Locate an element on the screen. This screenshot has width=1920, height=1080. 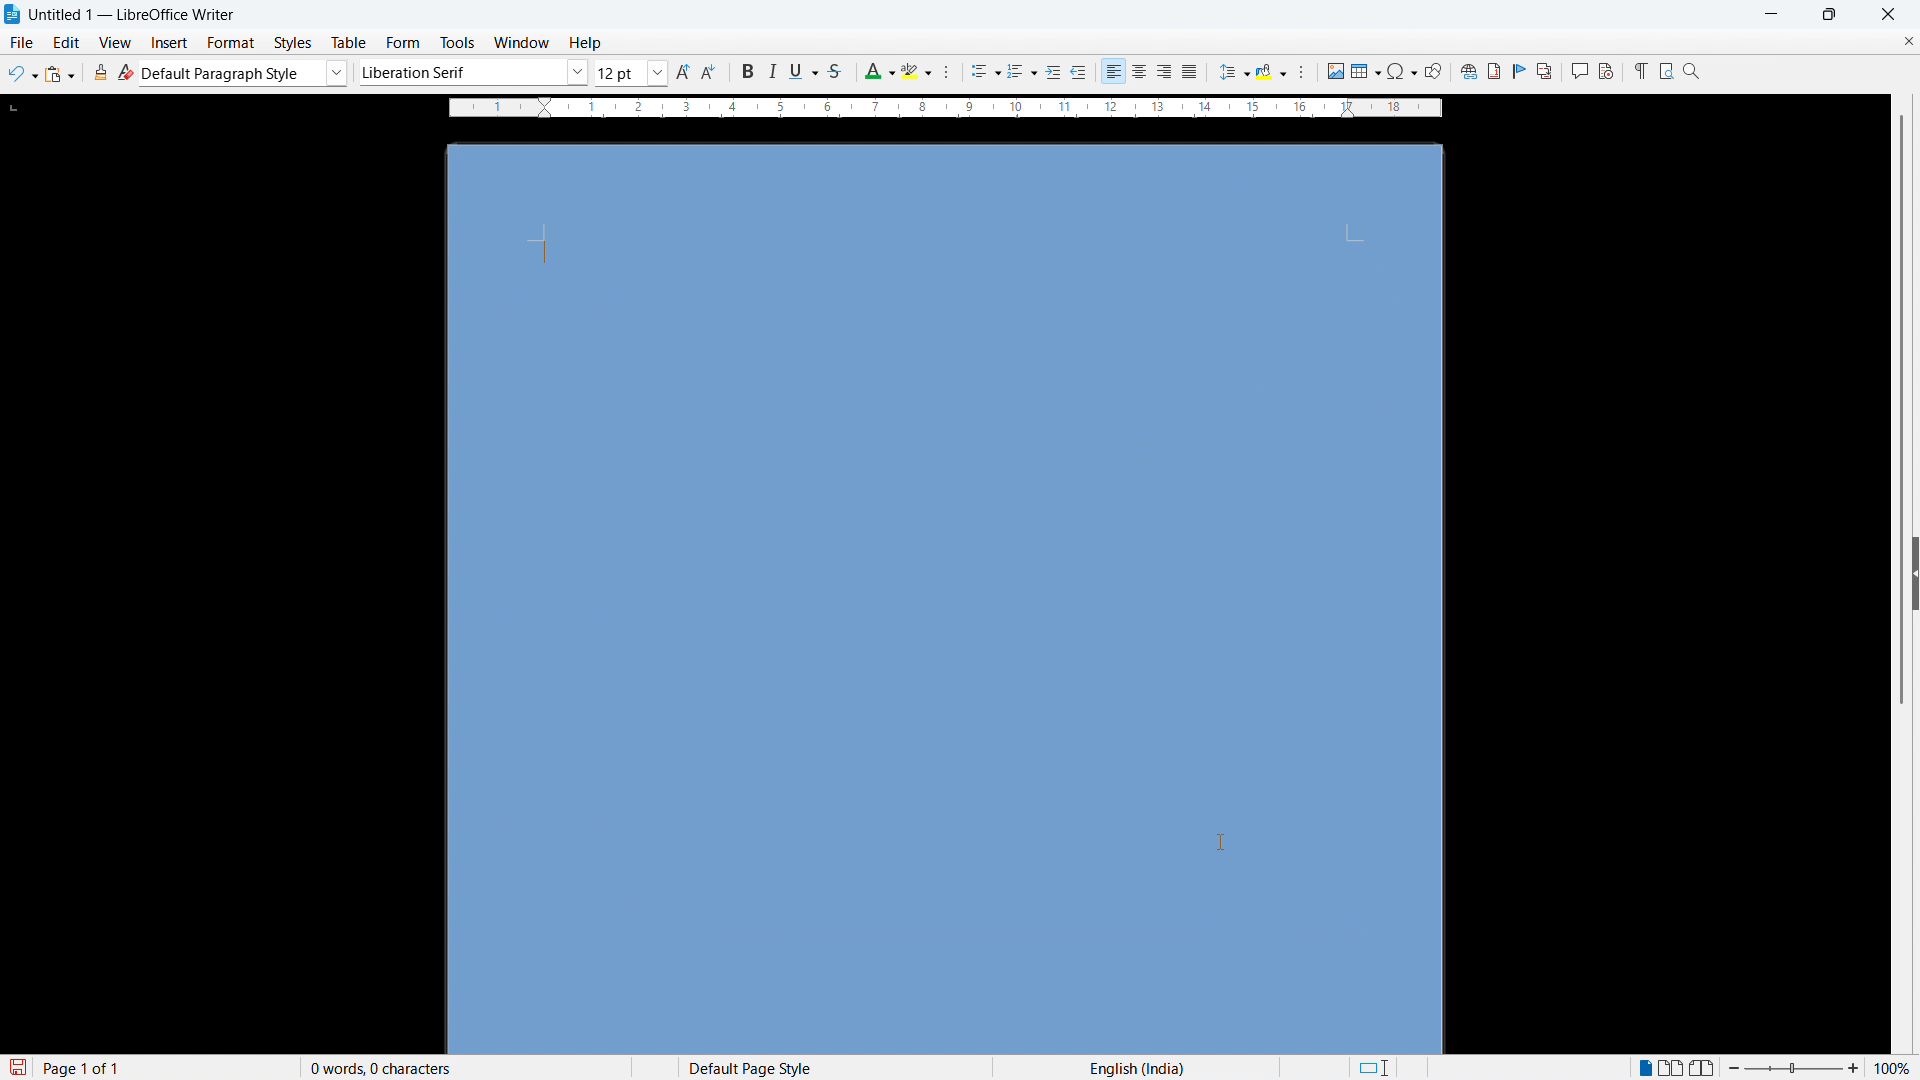
Print preview  is located at coordinates (1666, 69).